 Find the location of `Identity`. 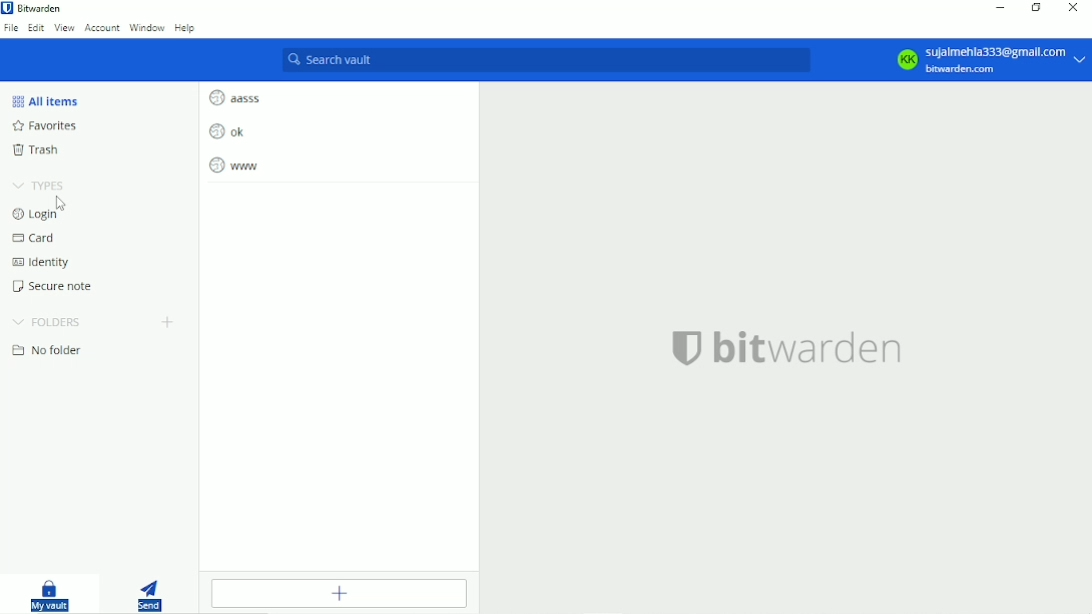

Identity is located at coordinates (40, 263).